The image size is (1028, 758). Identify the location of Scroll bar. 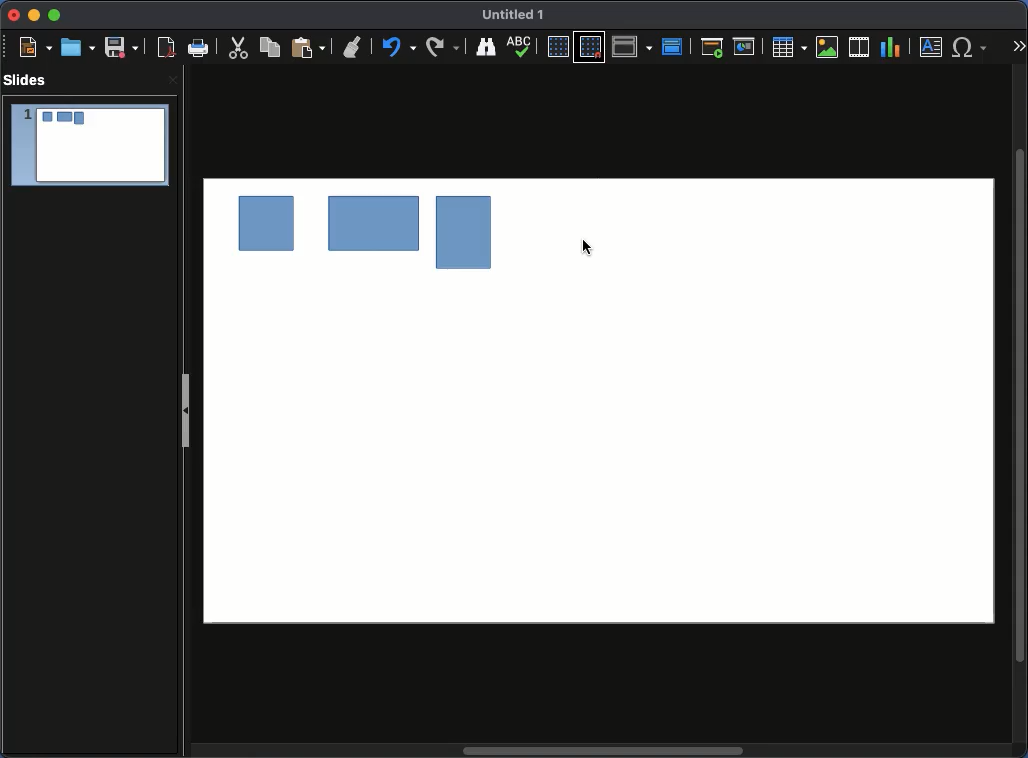
(607, 750).